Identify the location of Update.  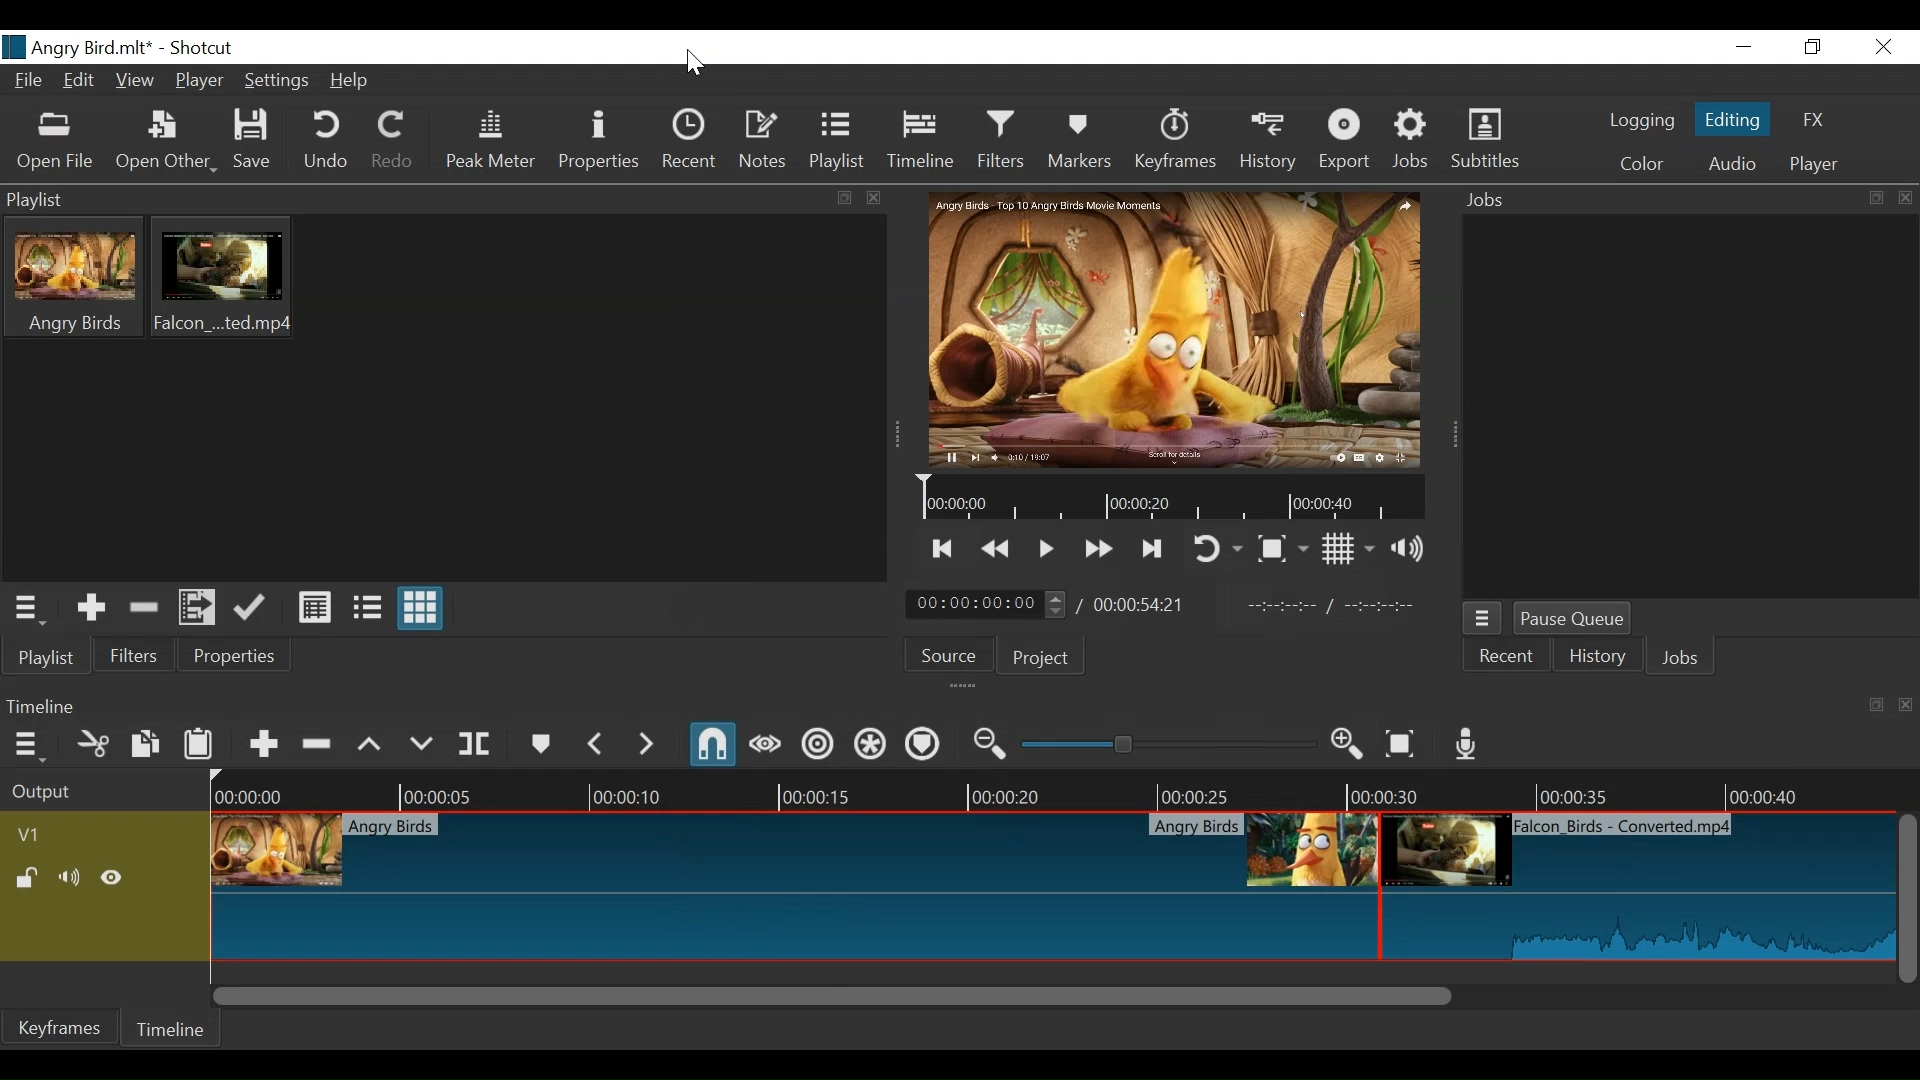
(248, 609).